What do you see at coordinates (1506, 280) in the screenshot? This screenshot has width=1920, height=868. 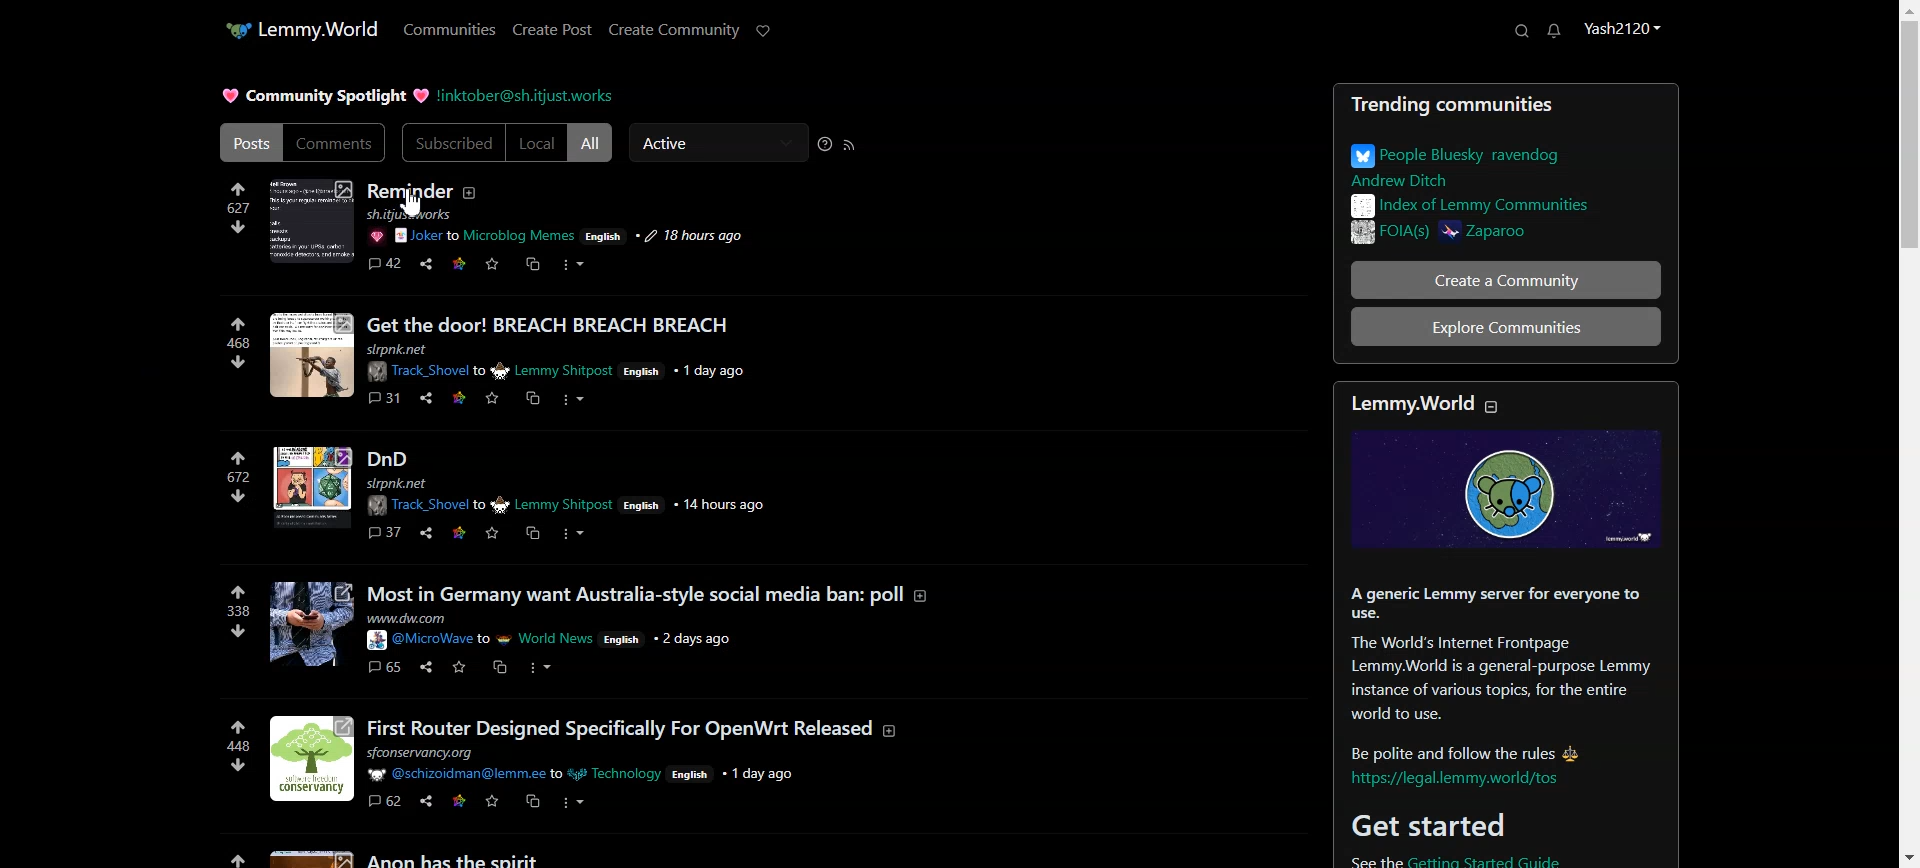 I see `Create a community` at bounding box center [1506, 280].